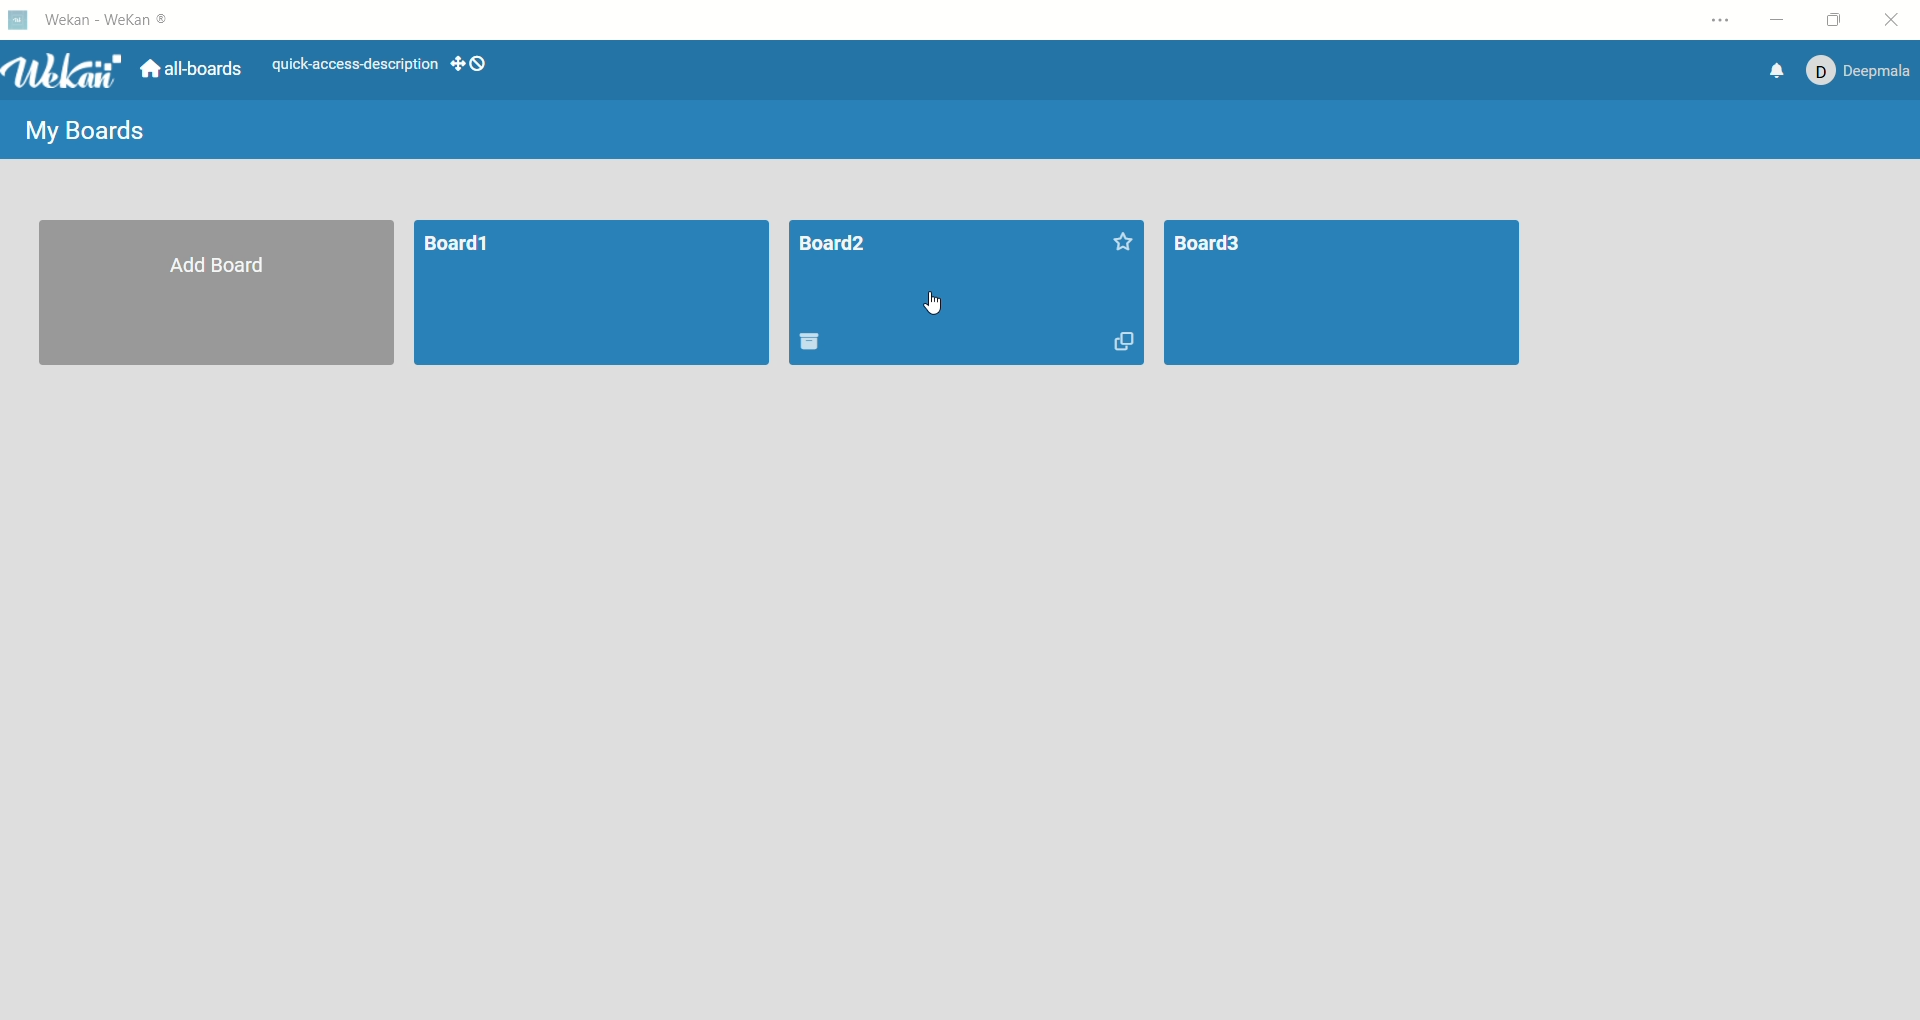  Describe the element at coordinates (1720, 19) in the screenshot. I see `options` at that location.